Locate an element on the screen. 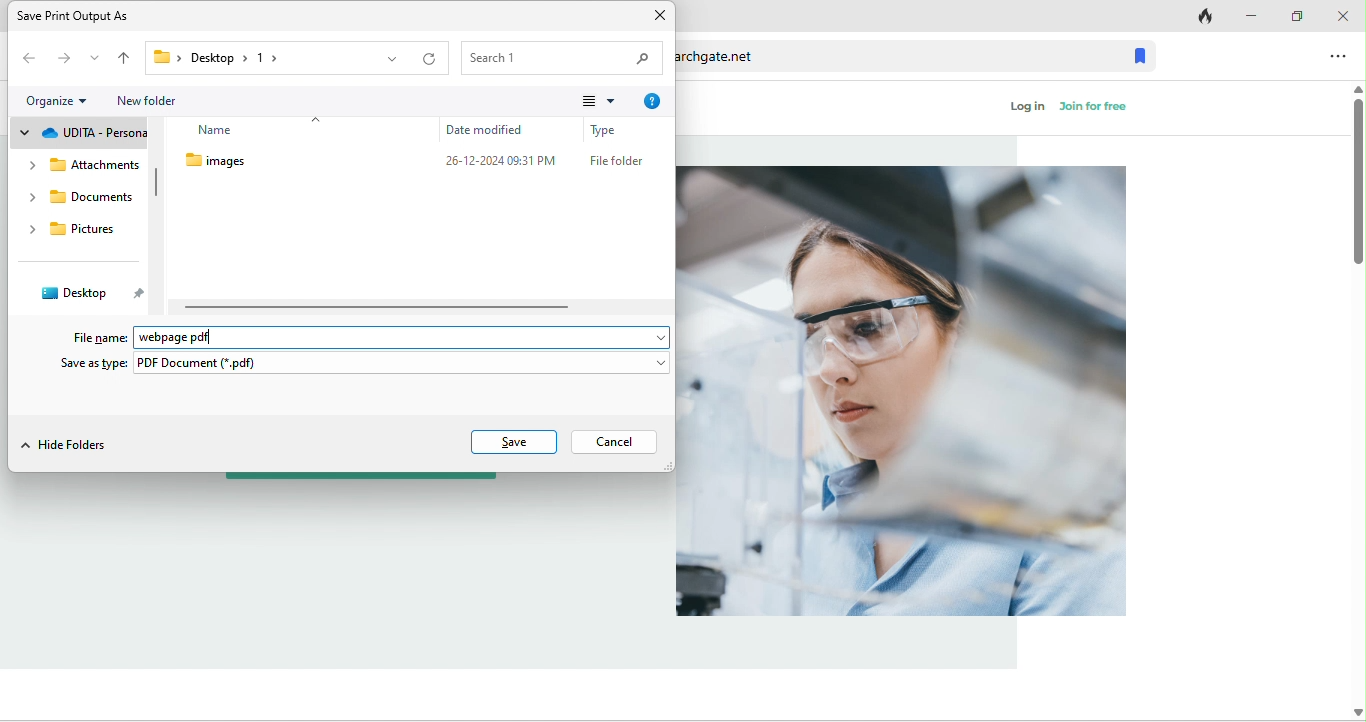  documents is located at coordinates (80, 199).